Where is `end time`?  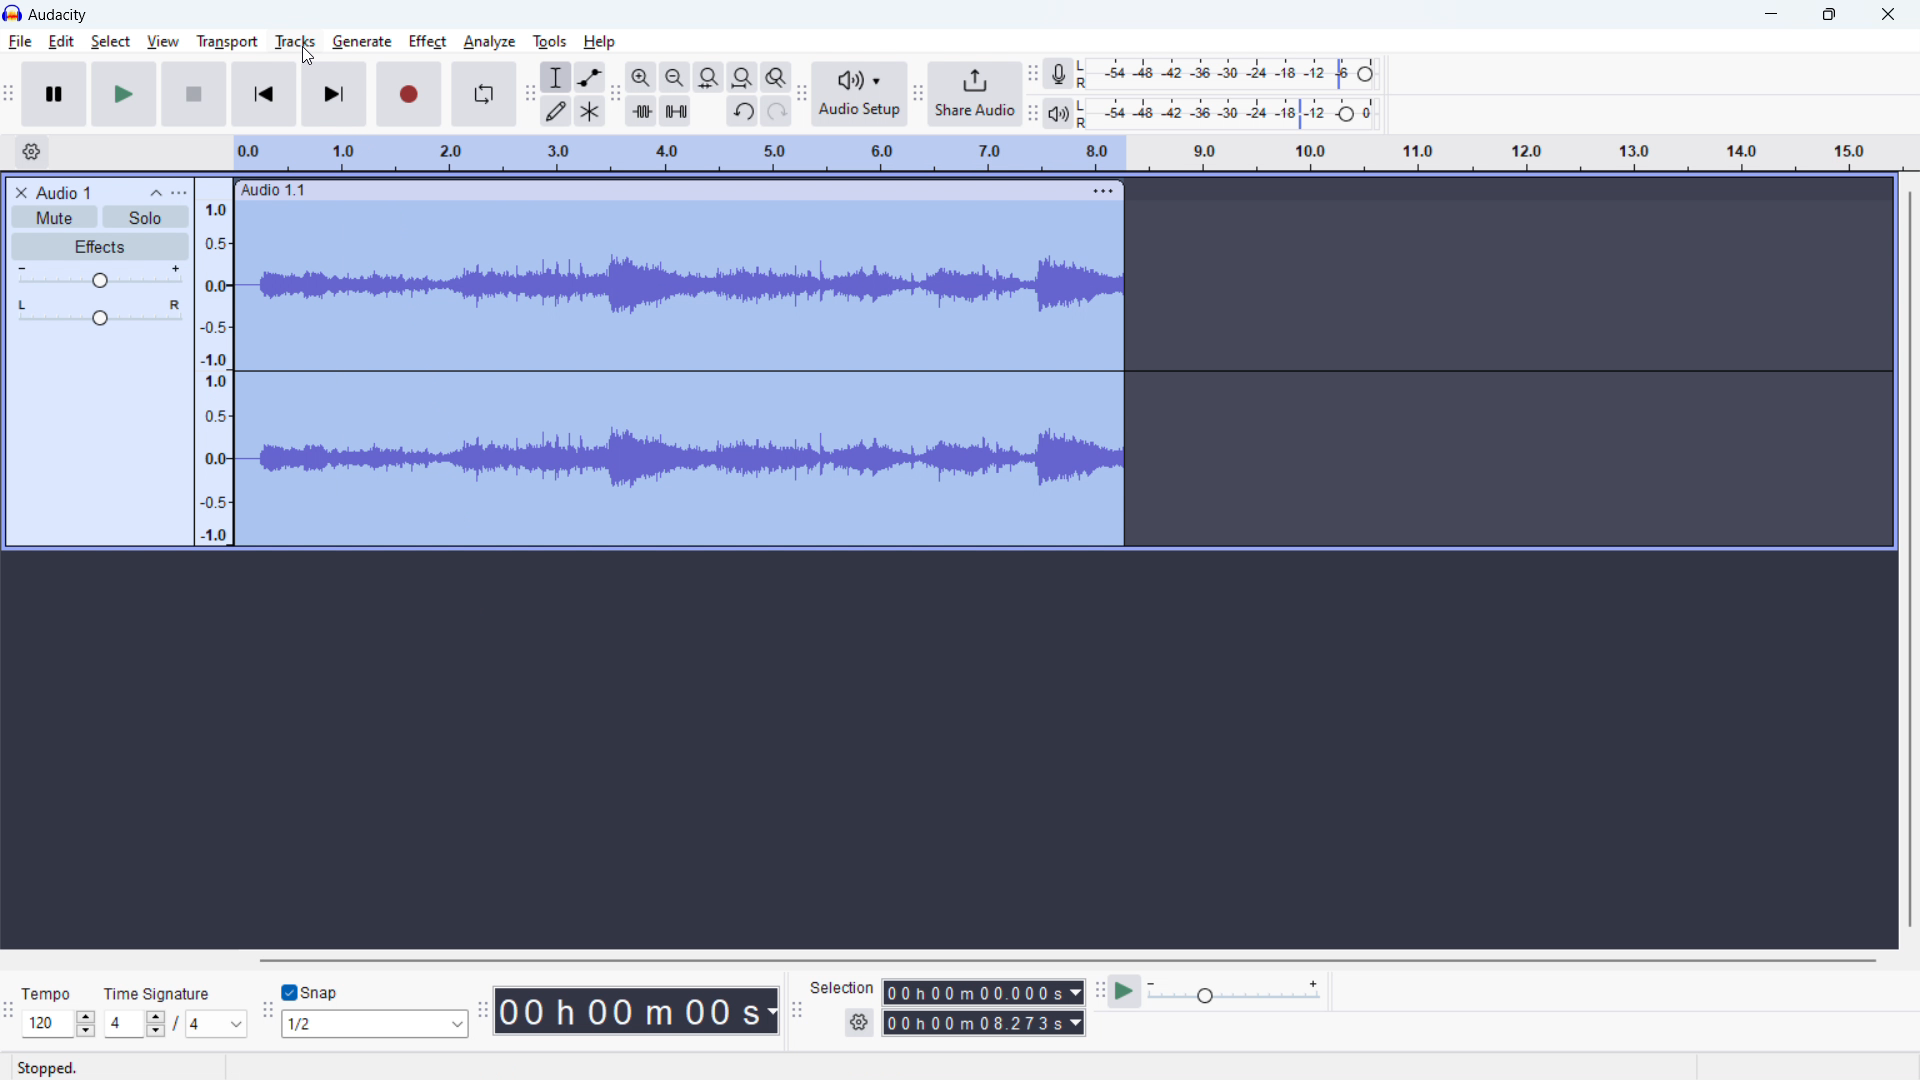 end time is located at coordinates (982, 1023).